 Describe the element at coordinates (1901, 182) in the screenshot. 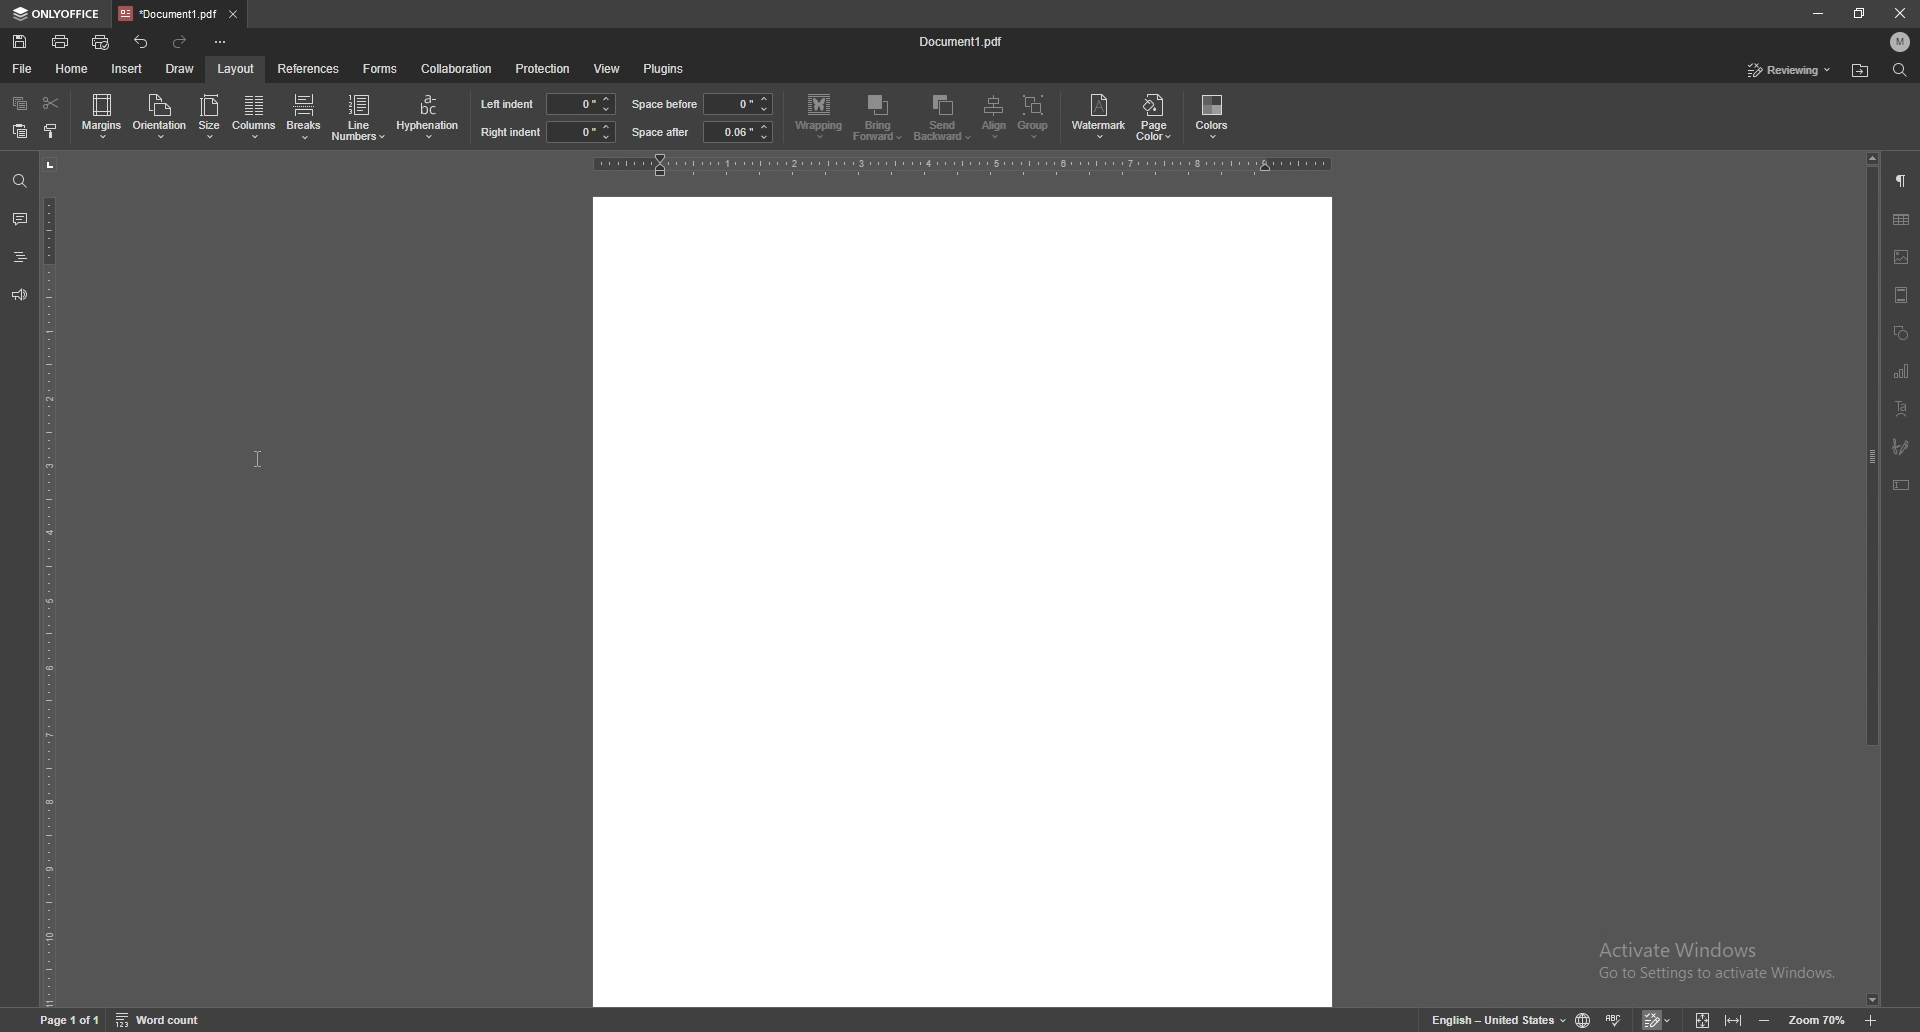

I see `paragraph` at that location.